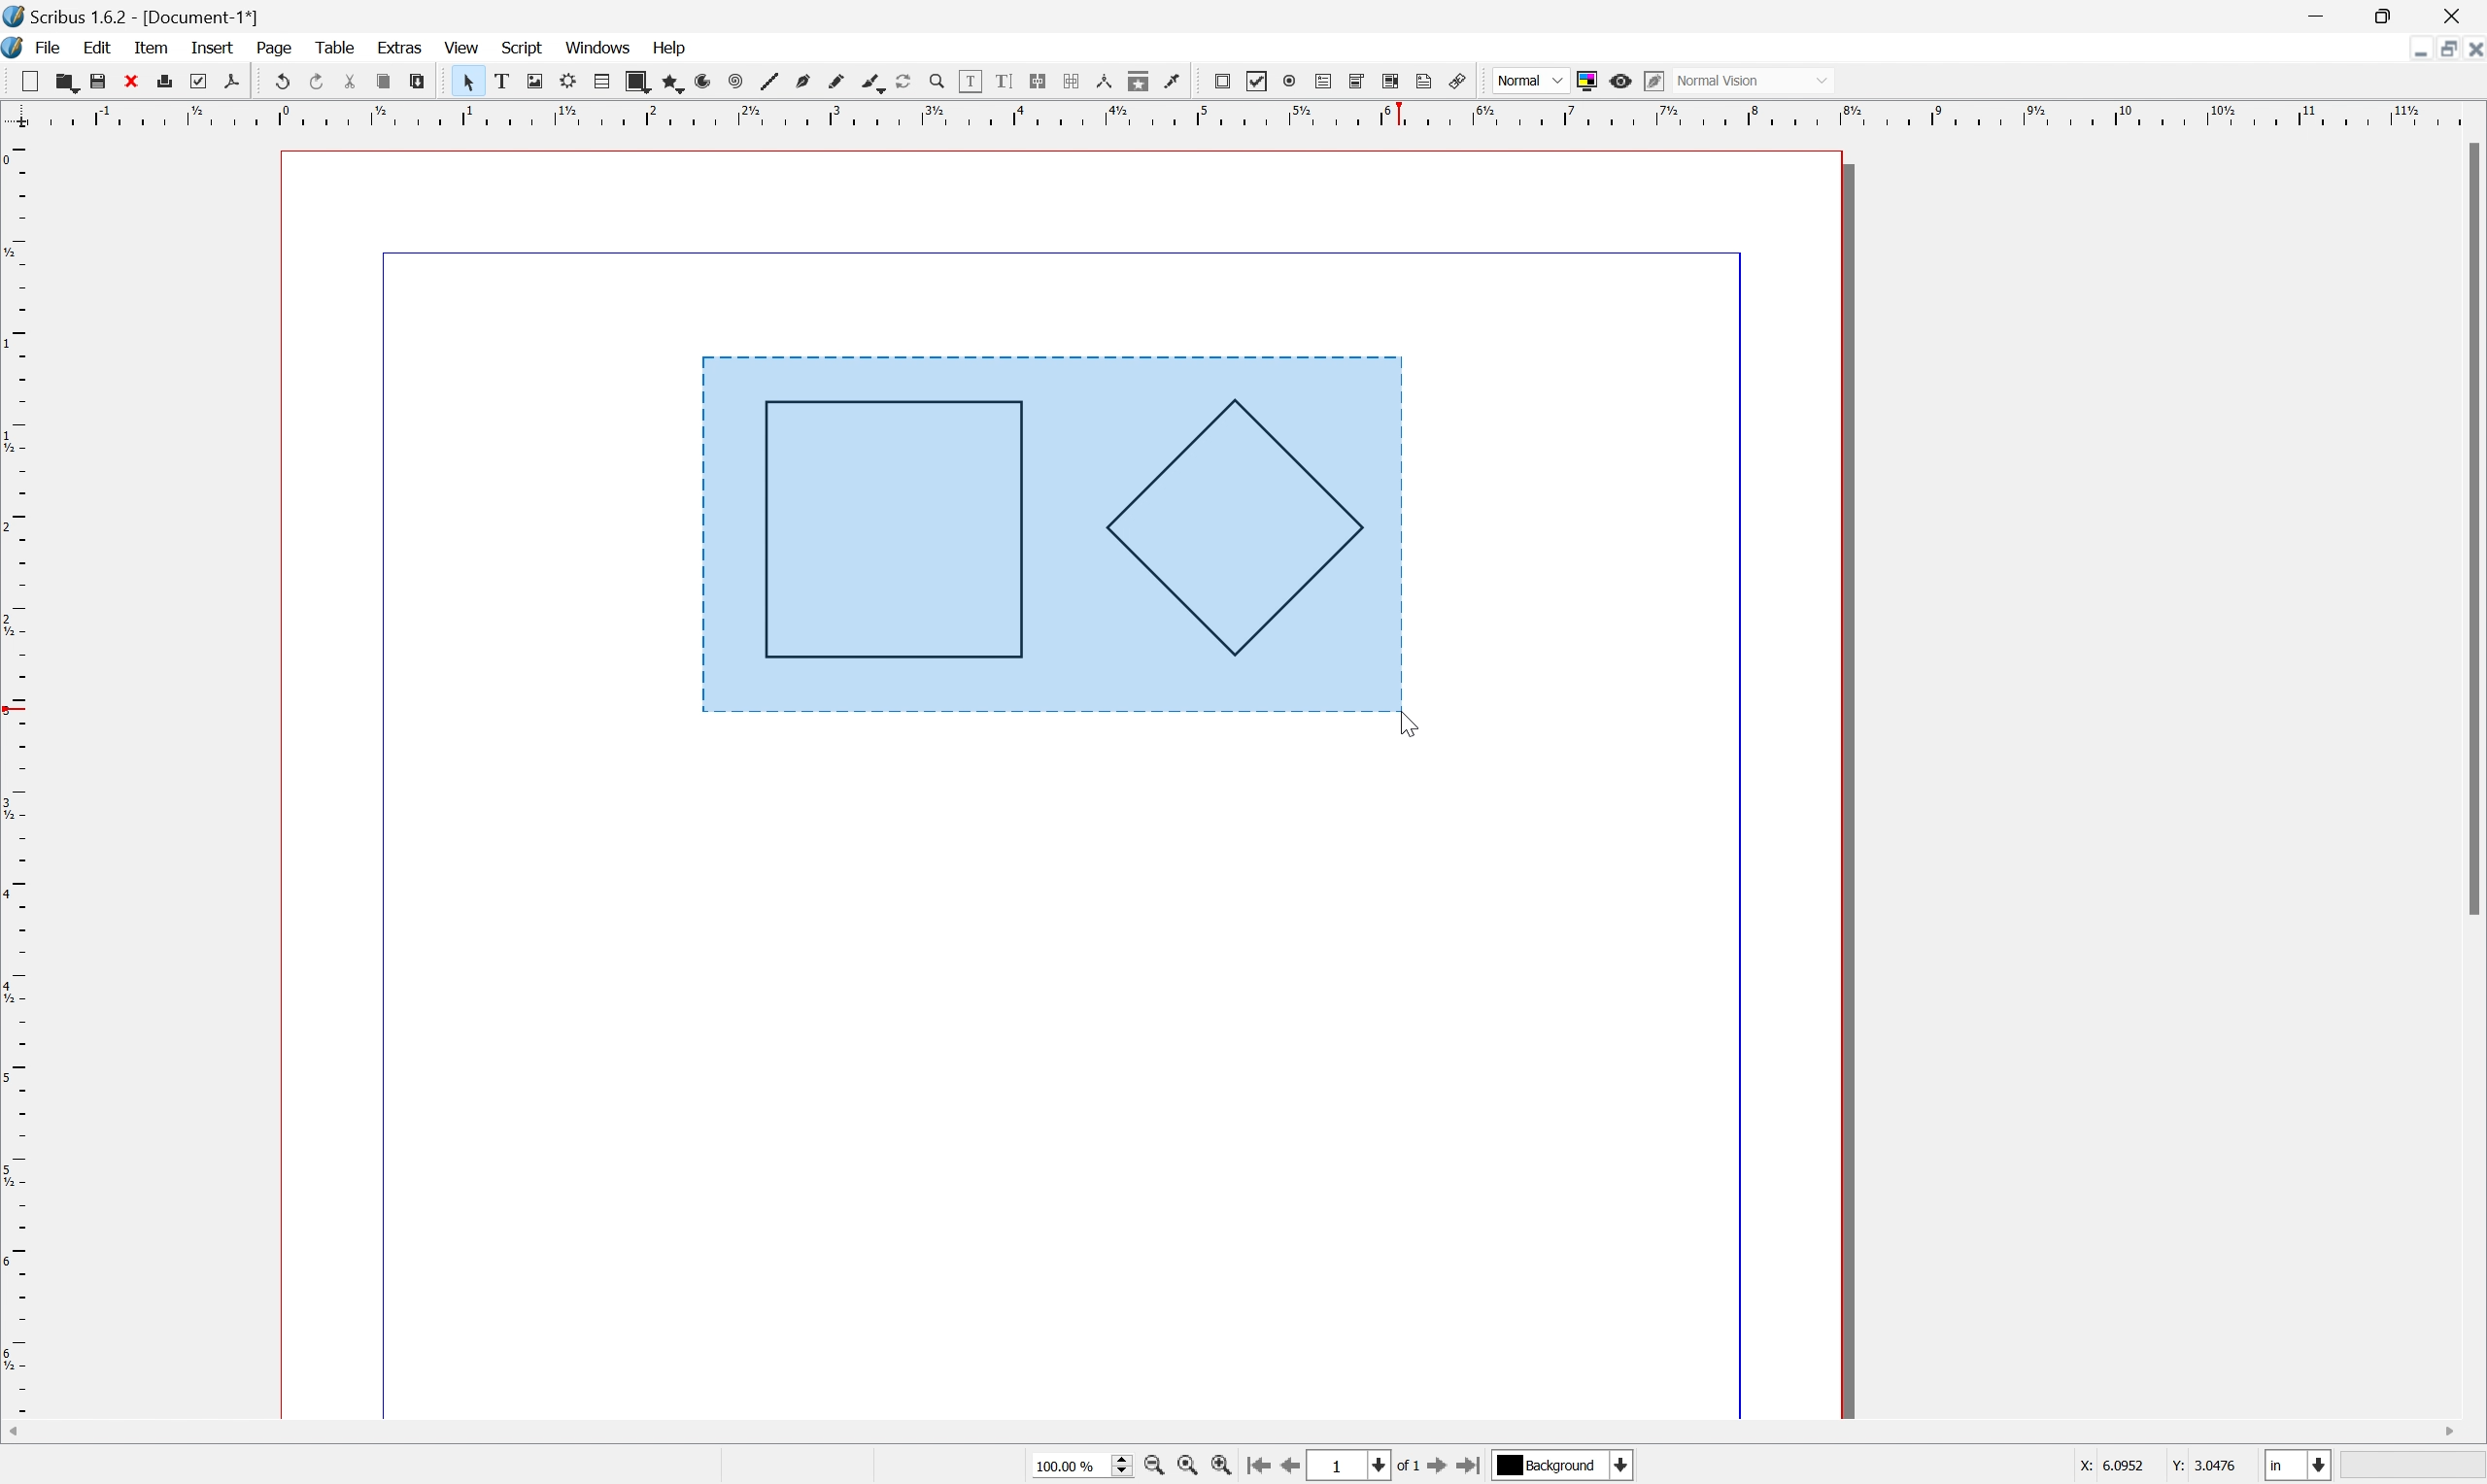 The image size is (2487, 1484). Describe the element at coordinates (2445, 49) in the screenshot. I see `Restore down` at that location.